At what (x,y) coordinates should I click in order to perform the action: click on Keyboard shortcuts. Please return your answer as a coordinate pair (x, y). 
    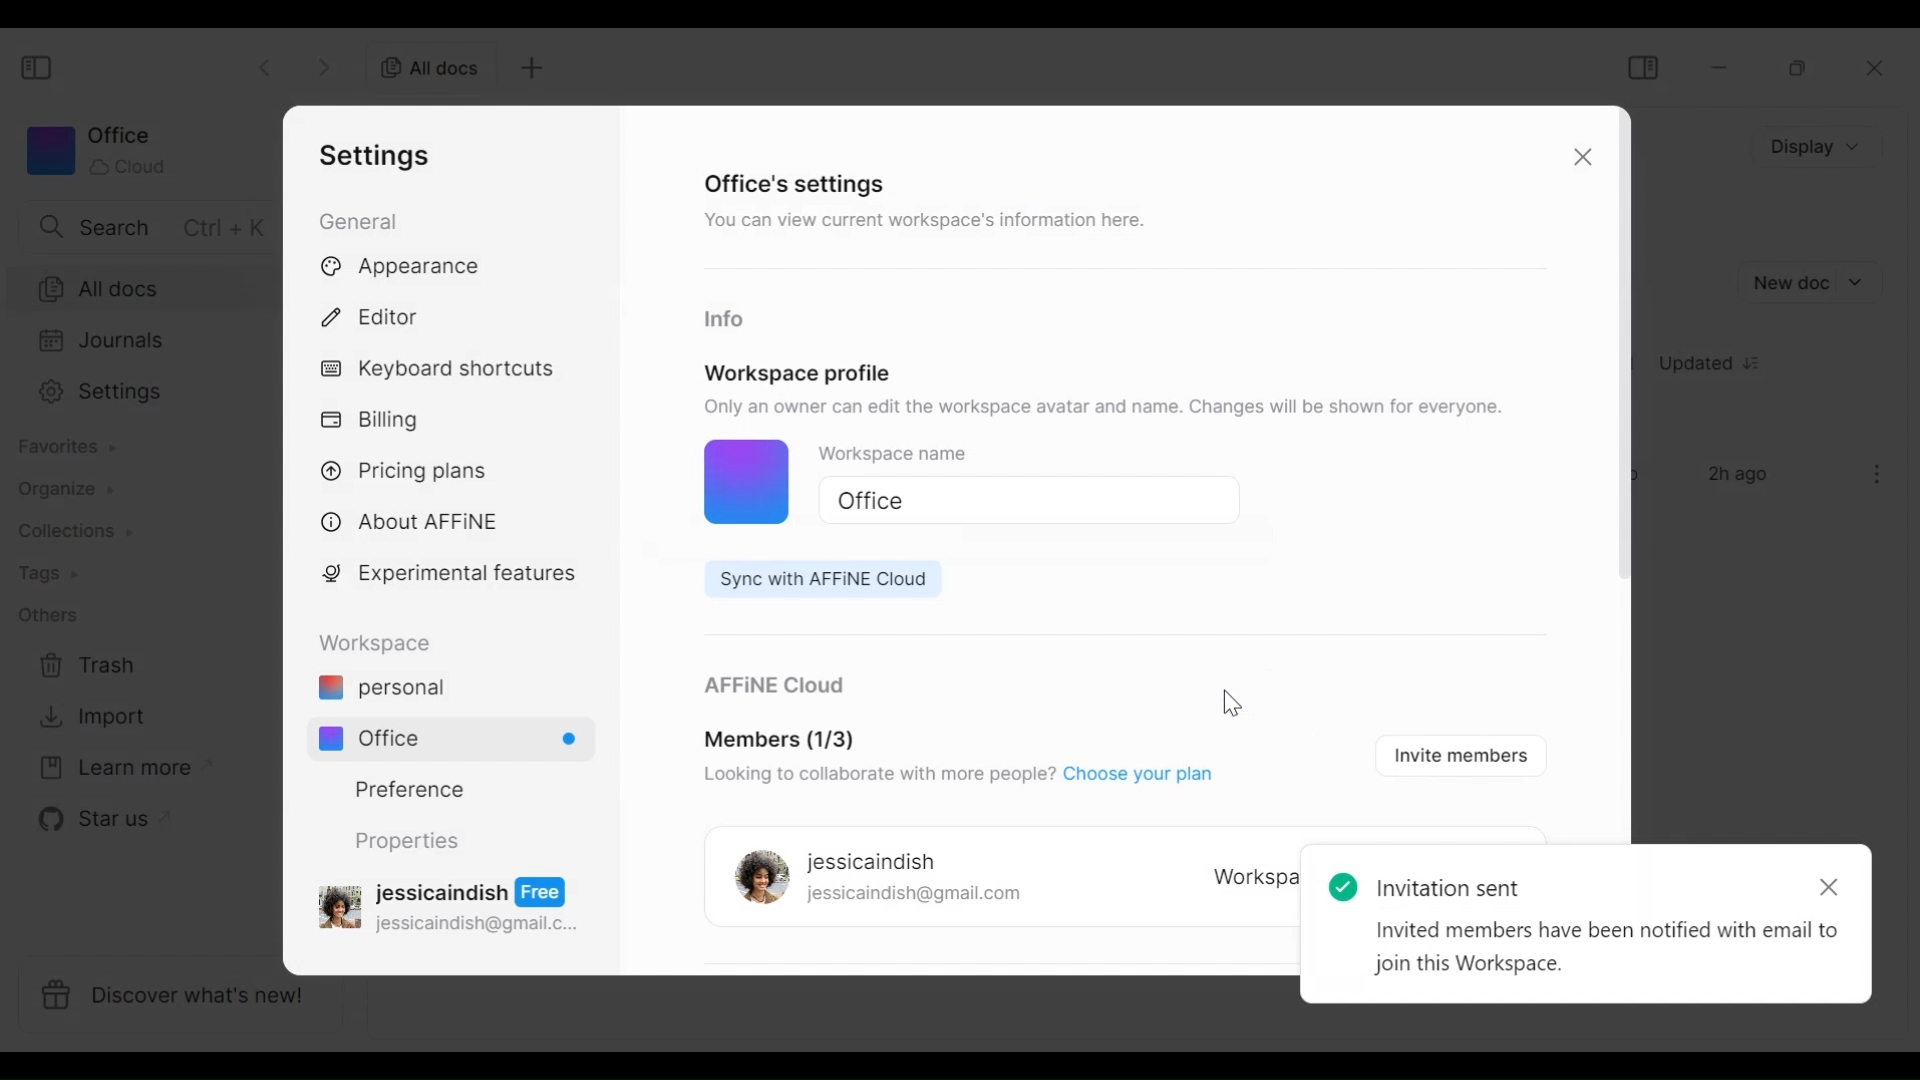
    Looking at the image, I should click on (441, 371).